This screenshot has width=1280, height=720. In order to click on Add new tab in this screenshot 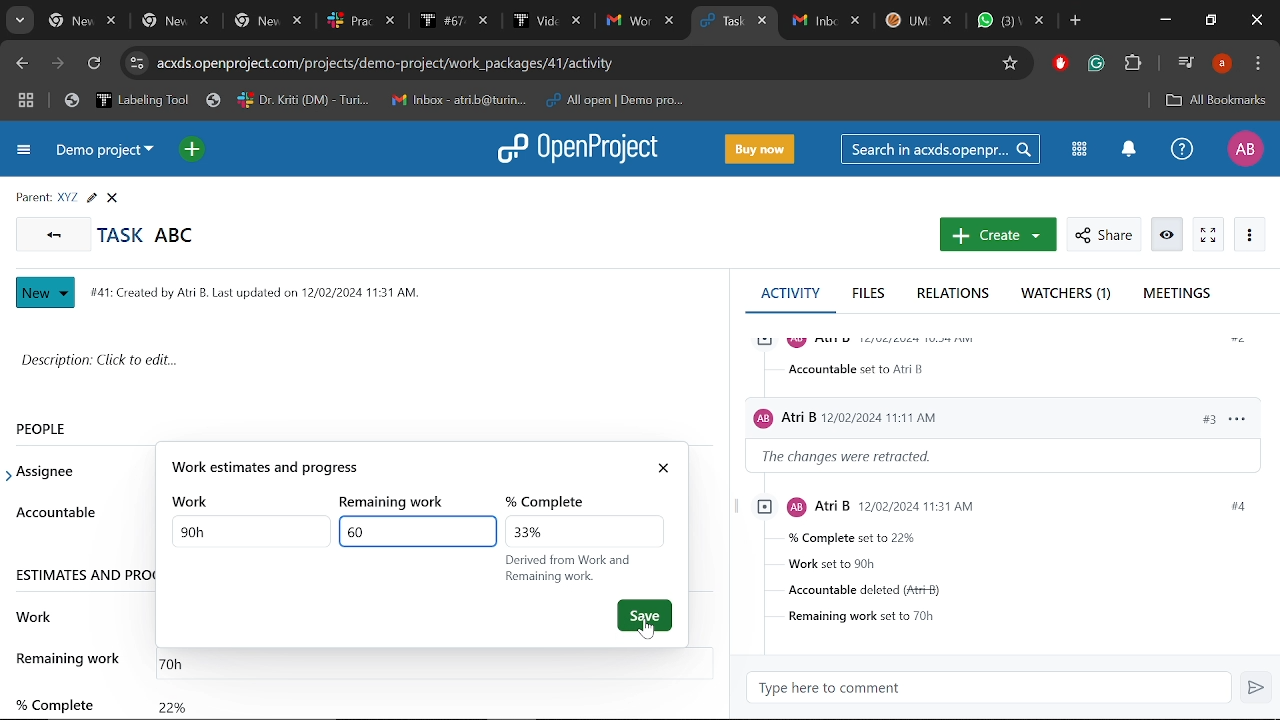, I will do `click(1075, 22)`.